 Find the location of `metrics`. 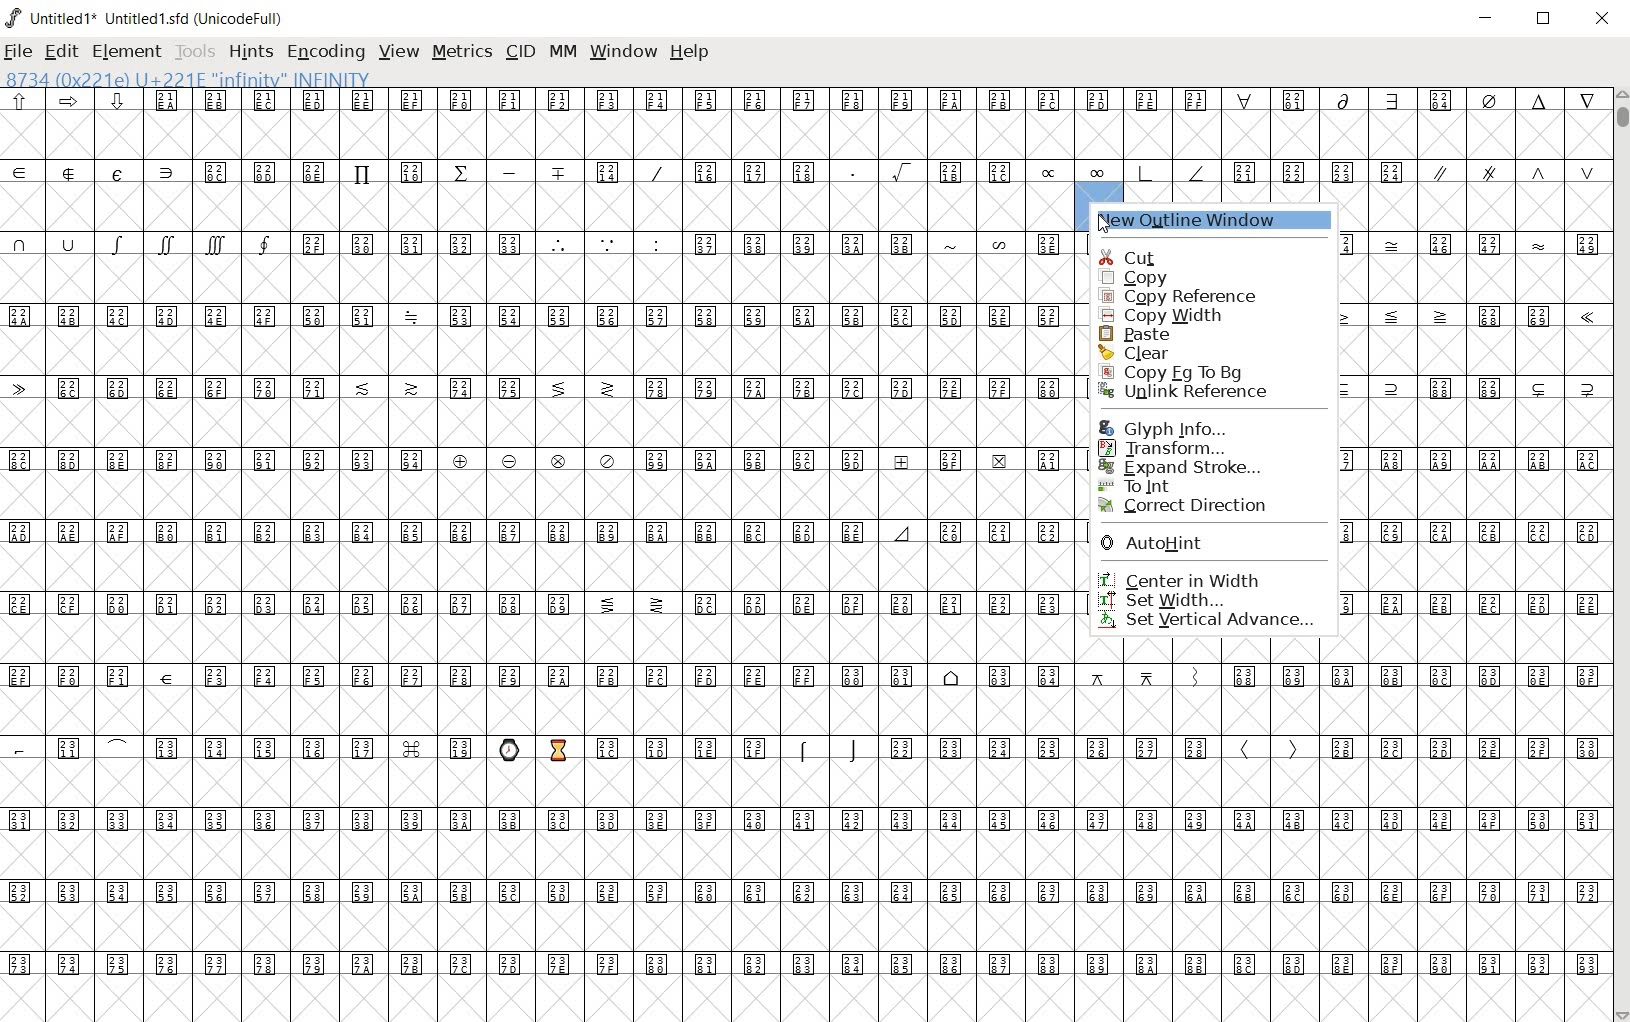

metrics is located at coordinates (464, 51).